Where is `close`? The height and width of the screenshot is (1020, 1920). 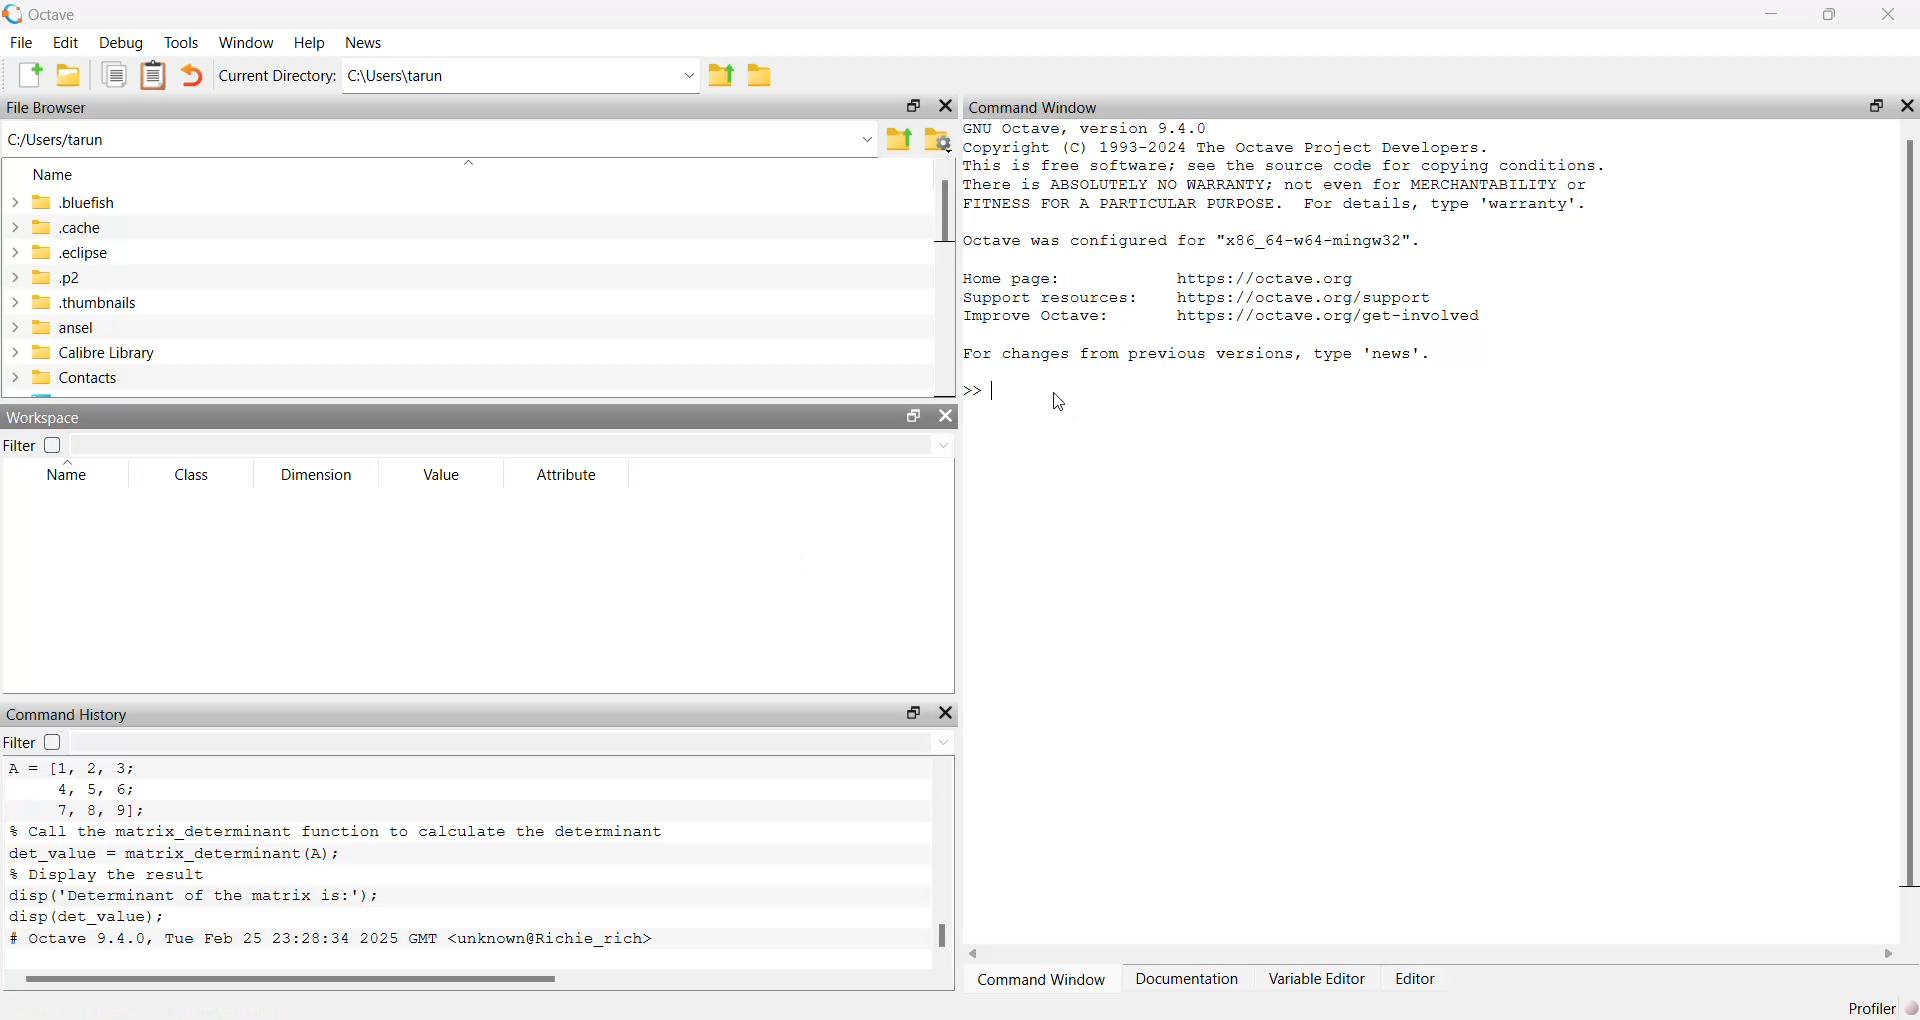
close is located at coordinates (945, 417).